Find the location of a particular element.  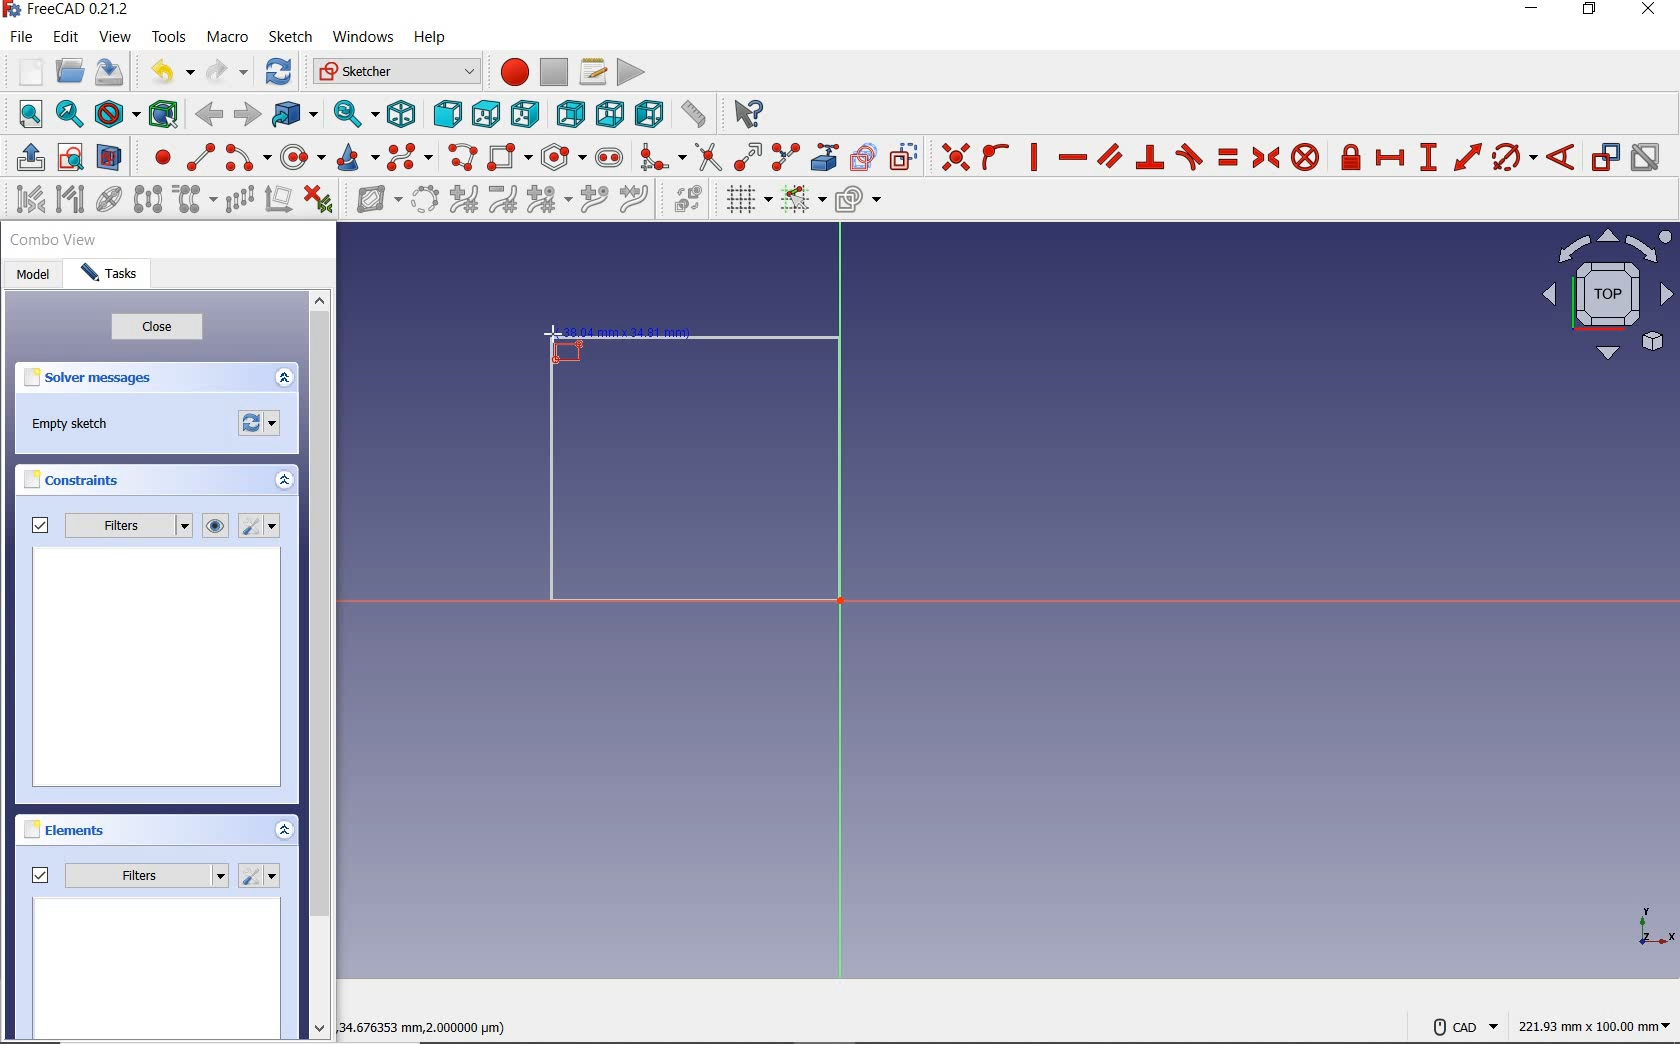

view sketch is located at coordinates (71, 158).